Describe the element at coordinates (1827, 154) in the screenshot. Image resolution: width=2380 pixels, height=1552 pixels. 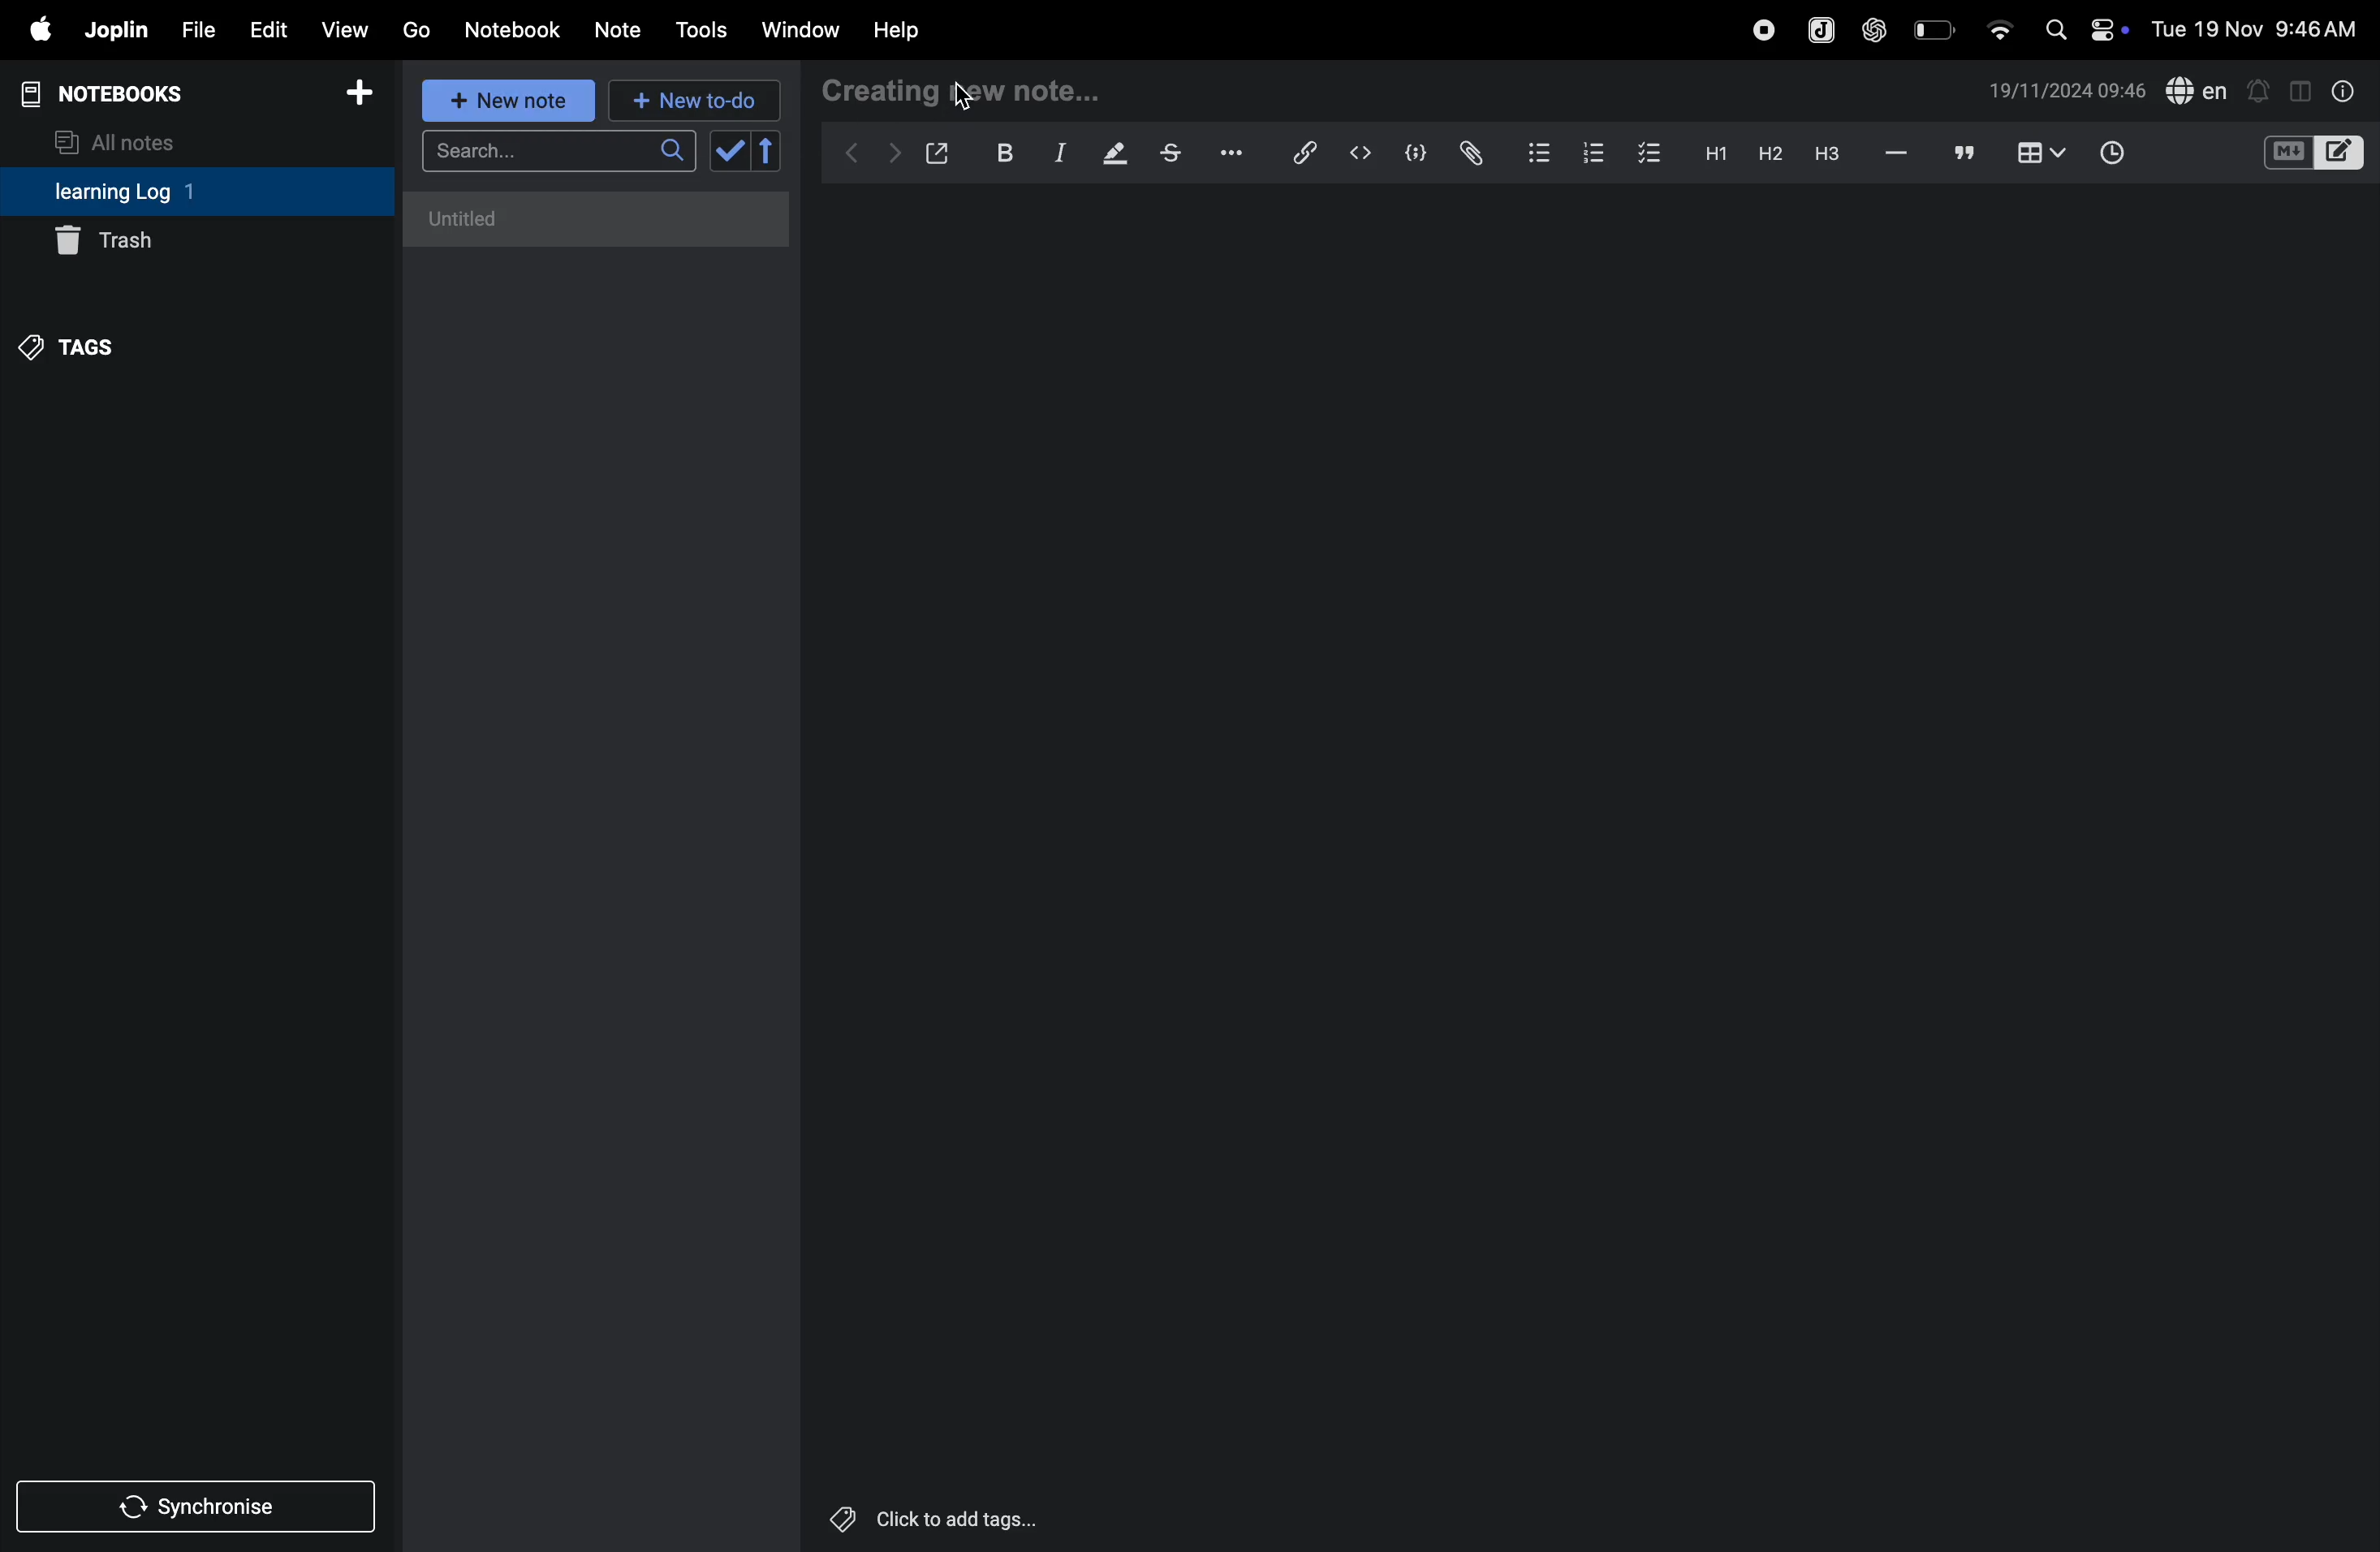
I see `heading 3` at that location.